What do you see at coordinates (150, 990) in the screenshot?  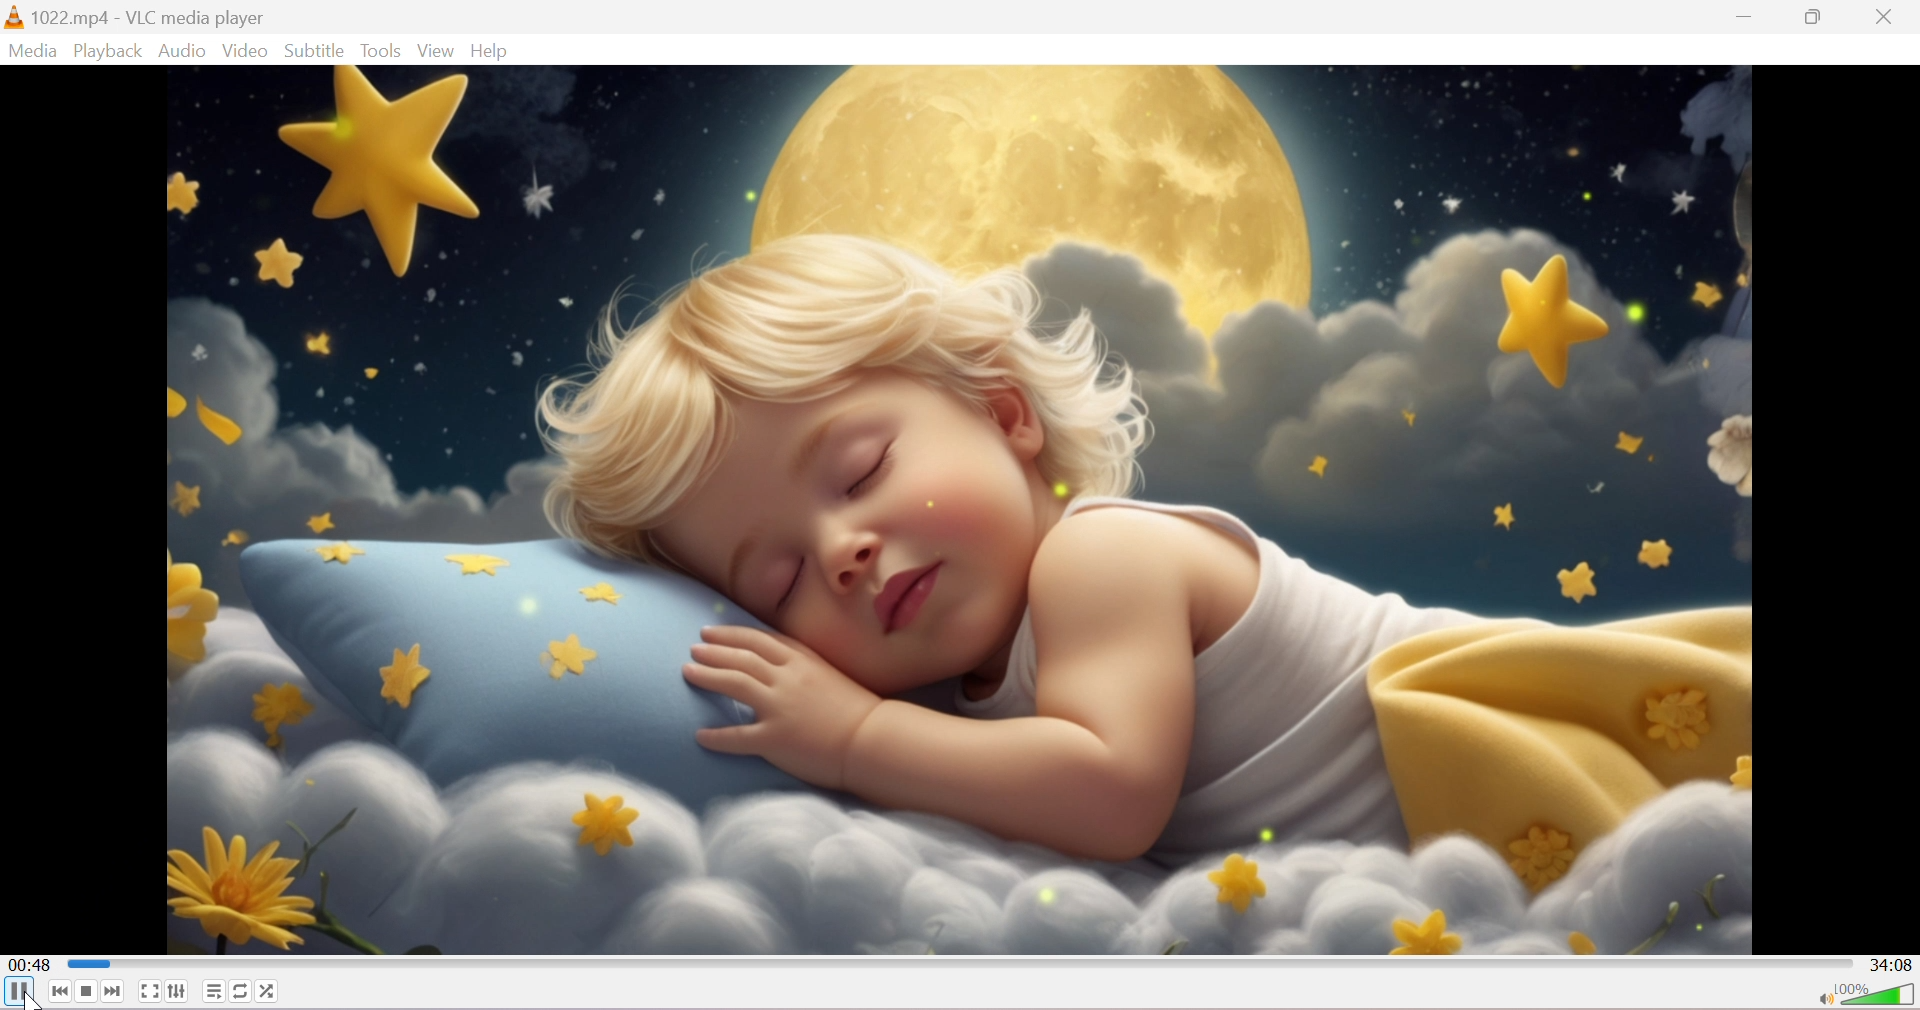 I see `Toggle the video in fullscreen` at bounding box center [150, 990].